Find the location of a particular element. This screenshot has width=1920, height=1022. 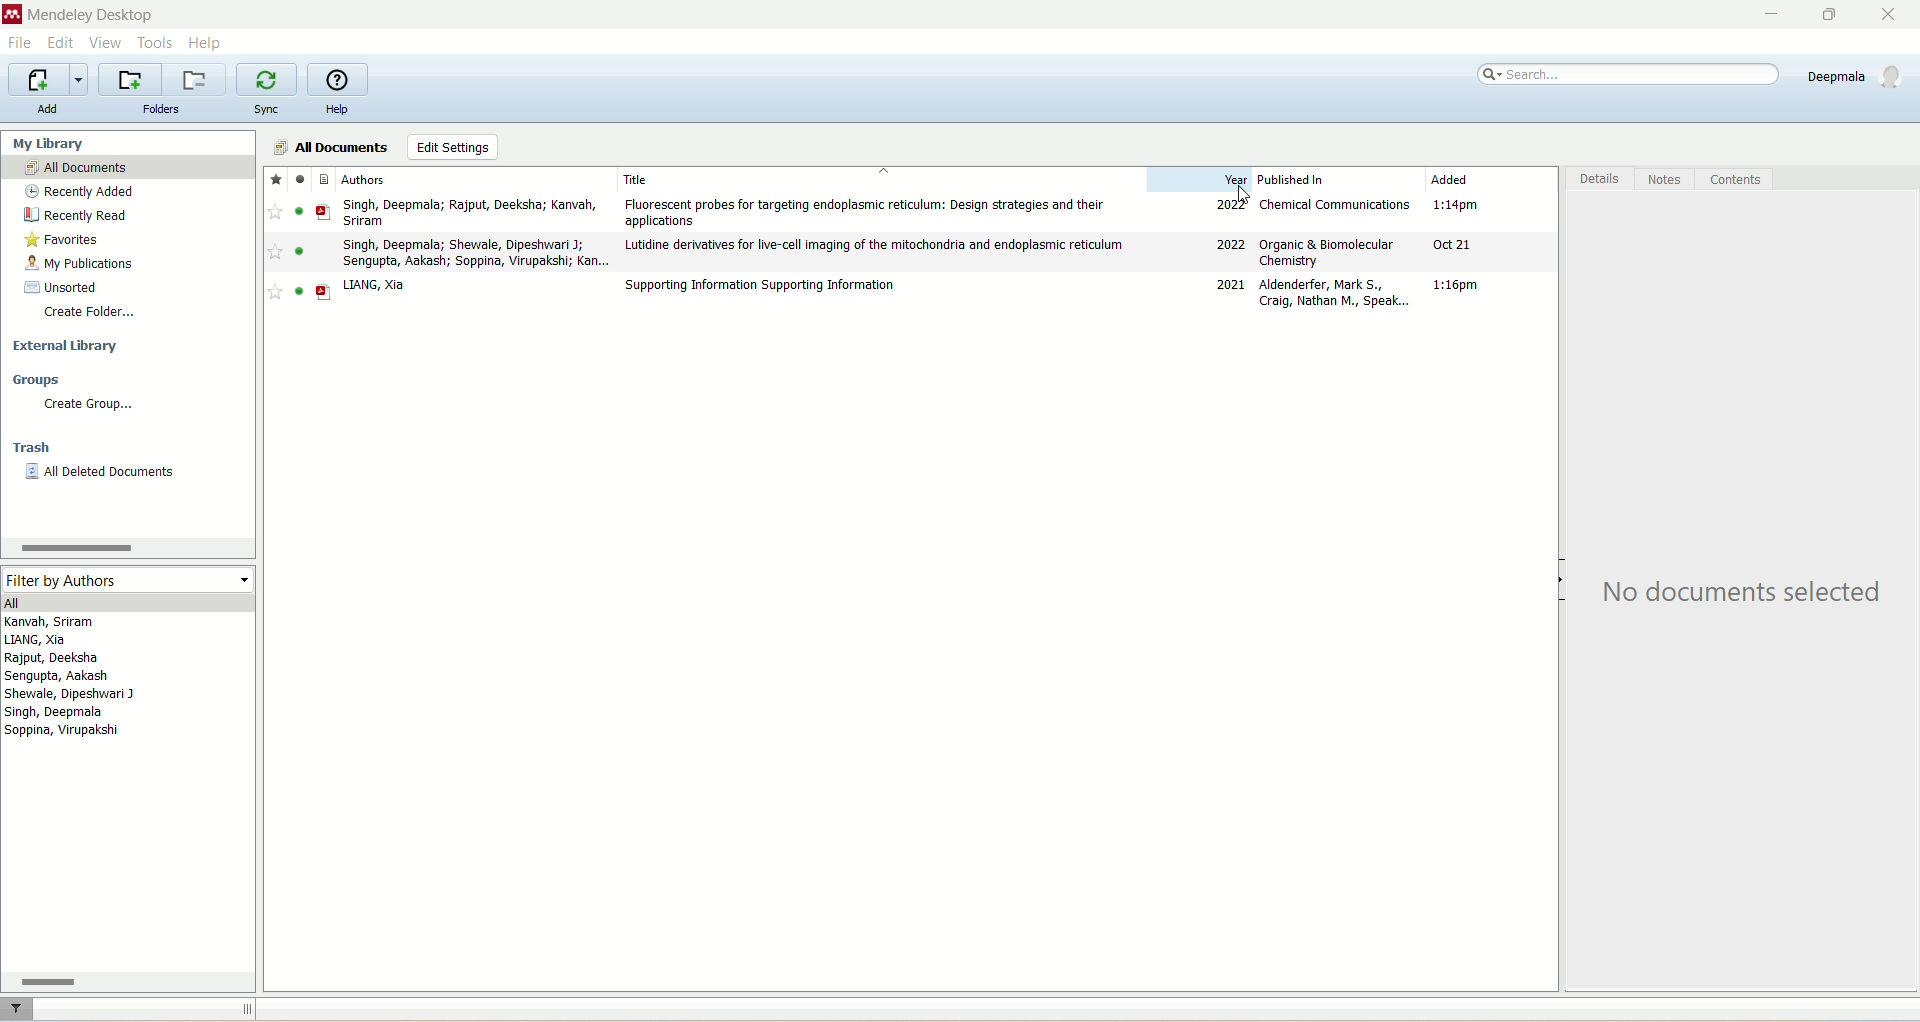

maximize is located at coordinates (1828, 14).